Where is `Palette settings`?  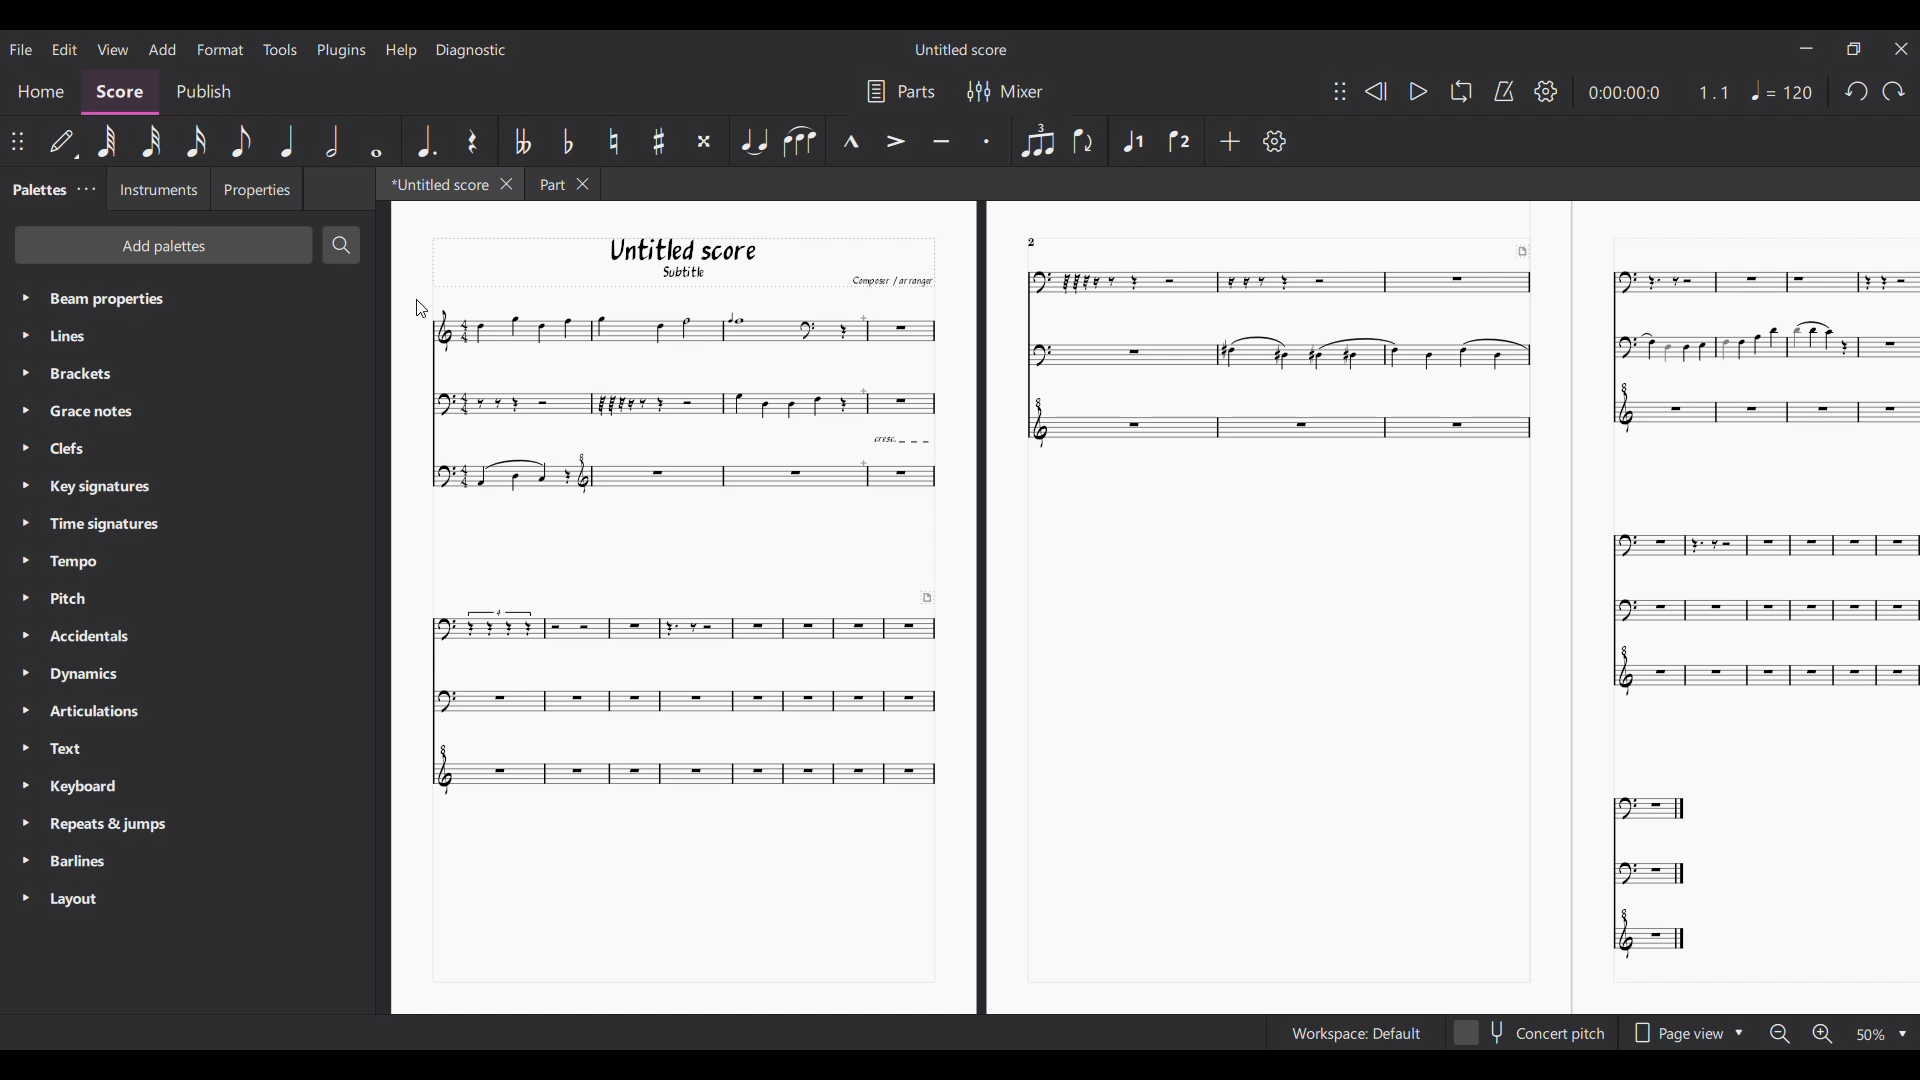 Palette settings is located at coordinates (86, 190).